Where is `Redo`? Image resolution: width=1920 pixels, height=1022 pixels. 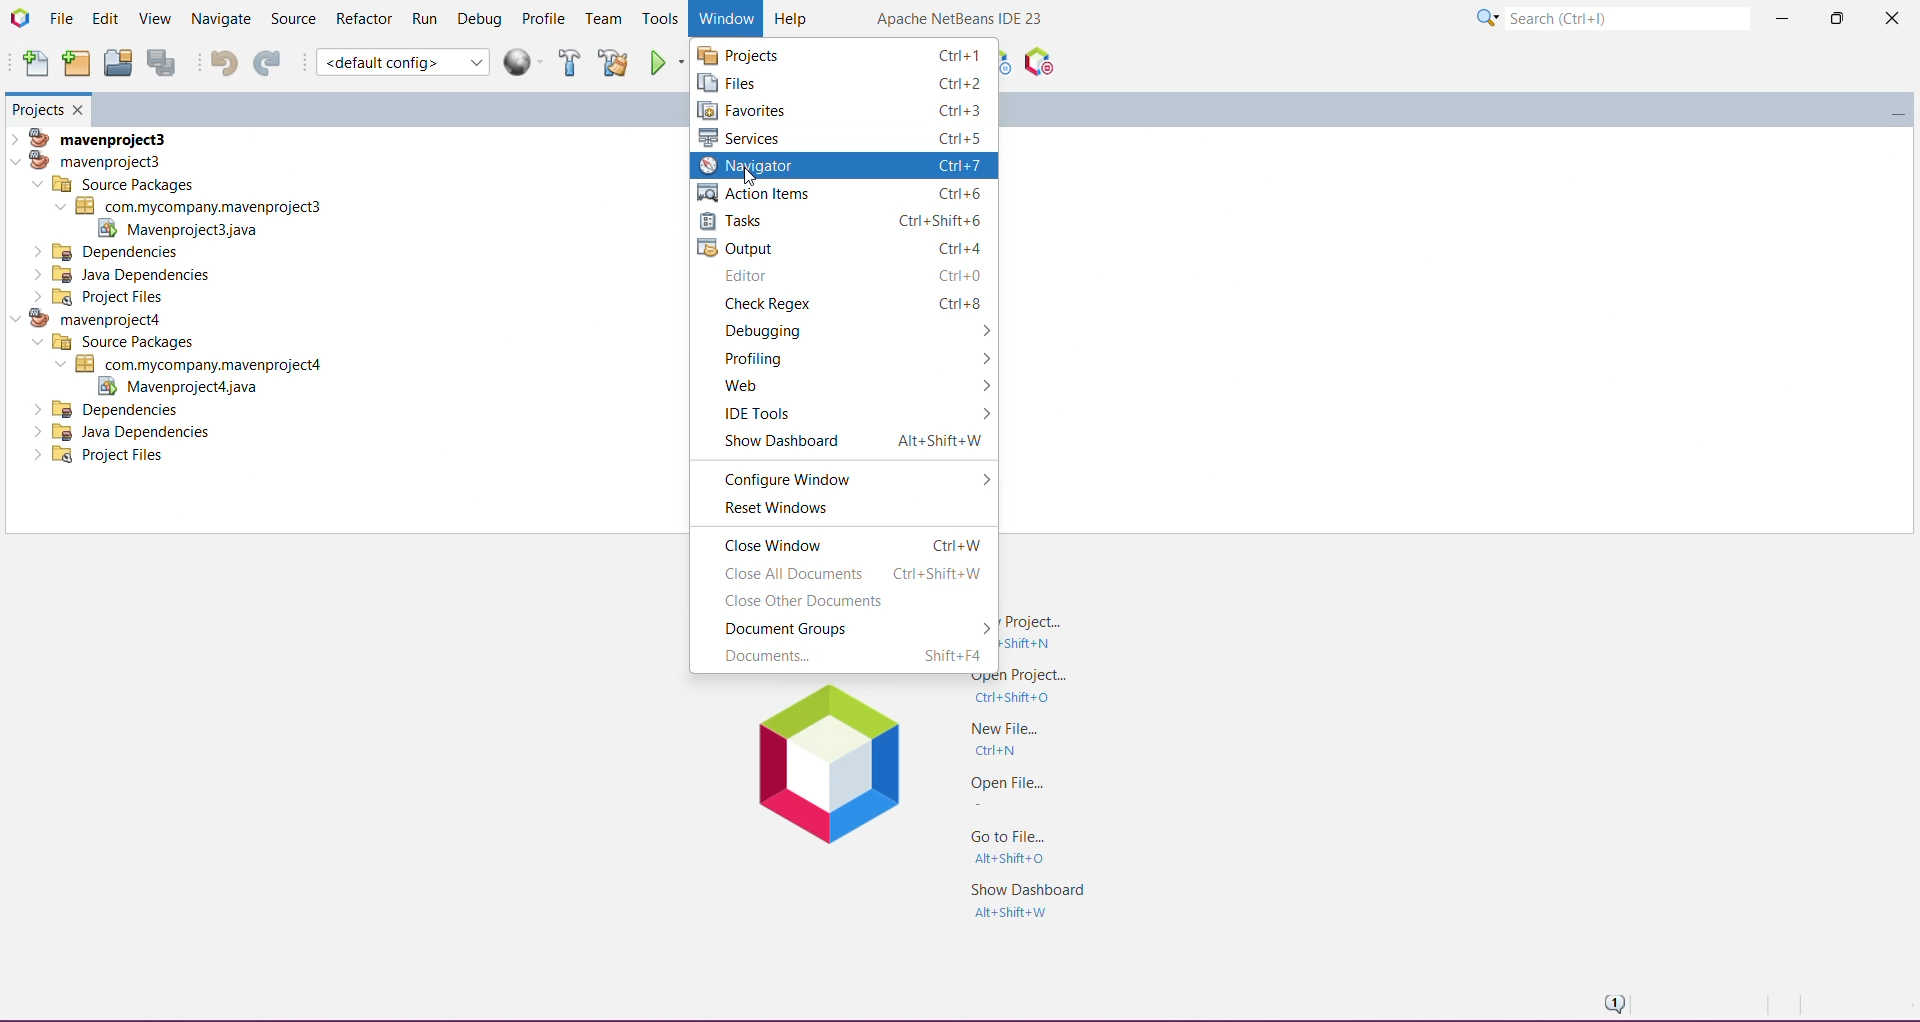 Redo is located at coordinates (267, 62).